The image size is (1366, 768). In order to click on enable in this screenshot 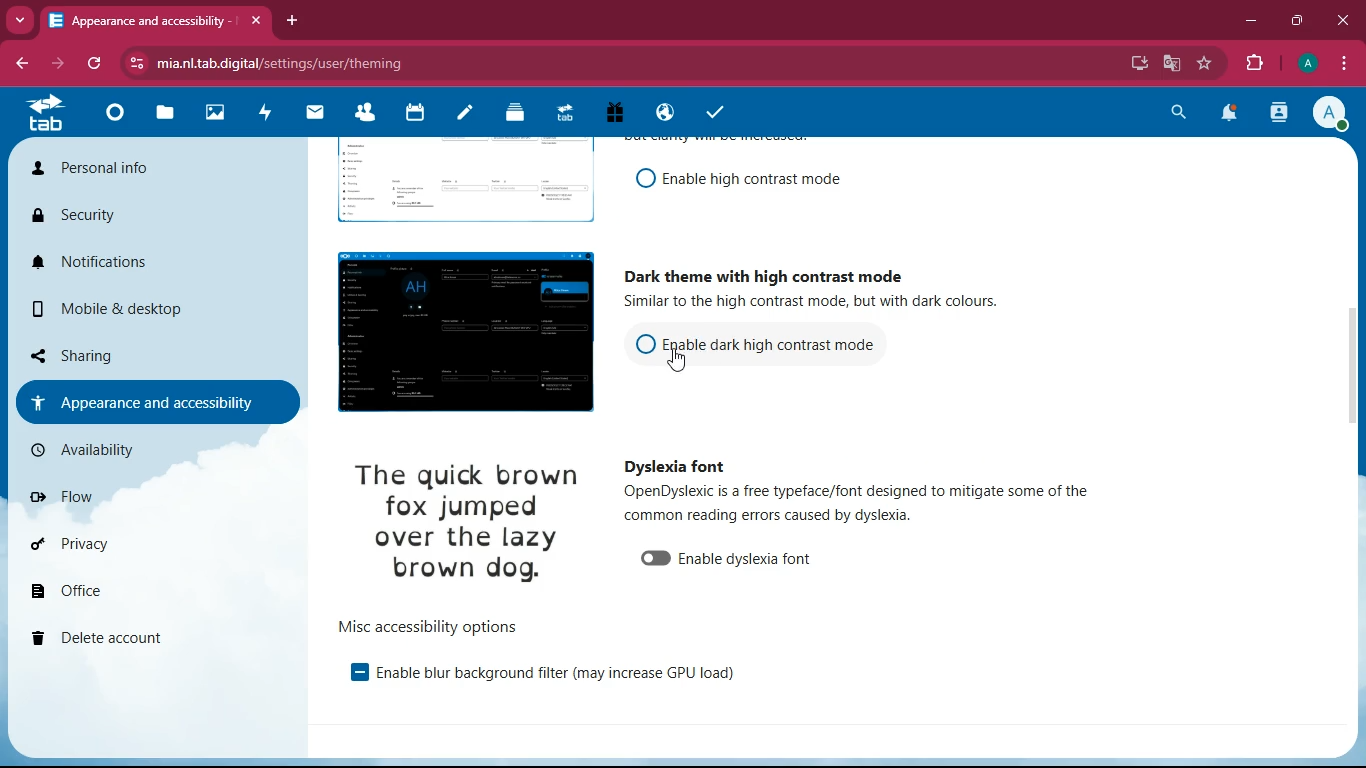, I will do `click(747, 560)`.